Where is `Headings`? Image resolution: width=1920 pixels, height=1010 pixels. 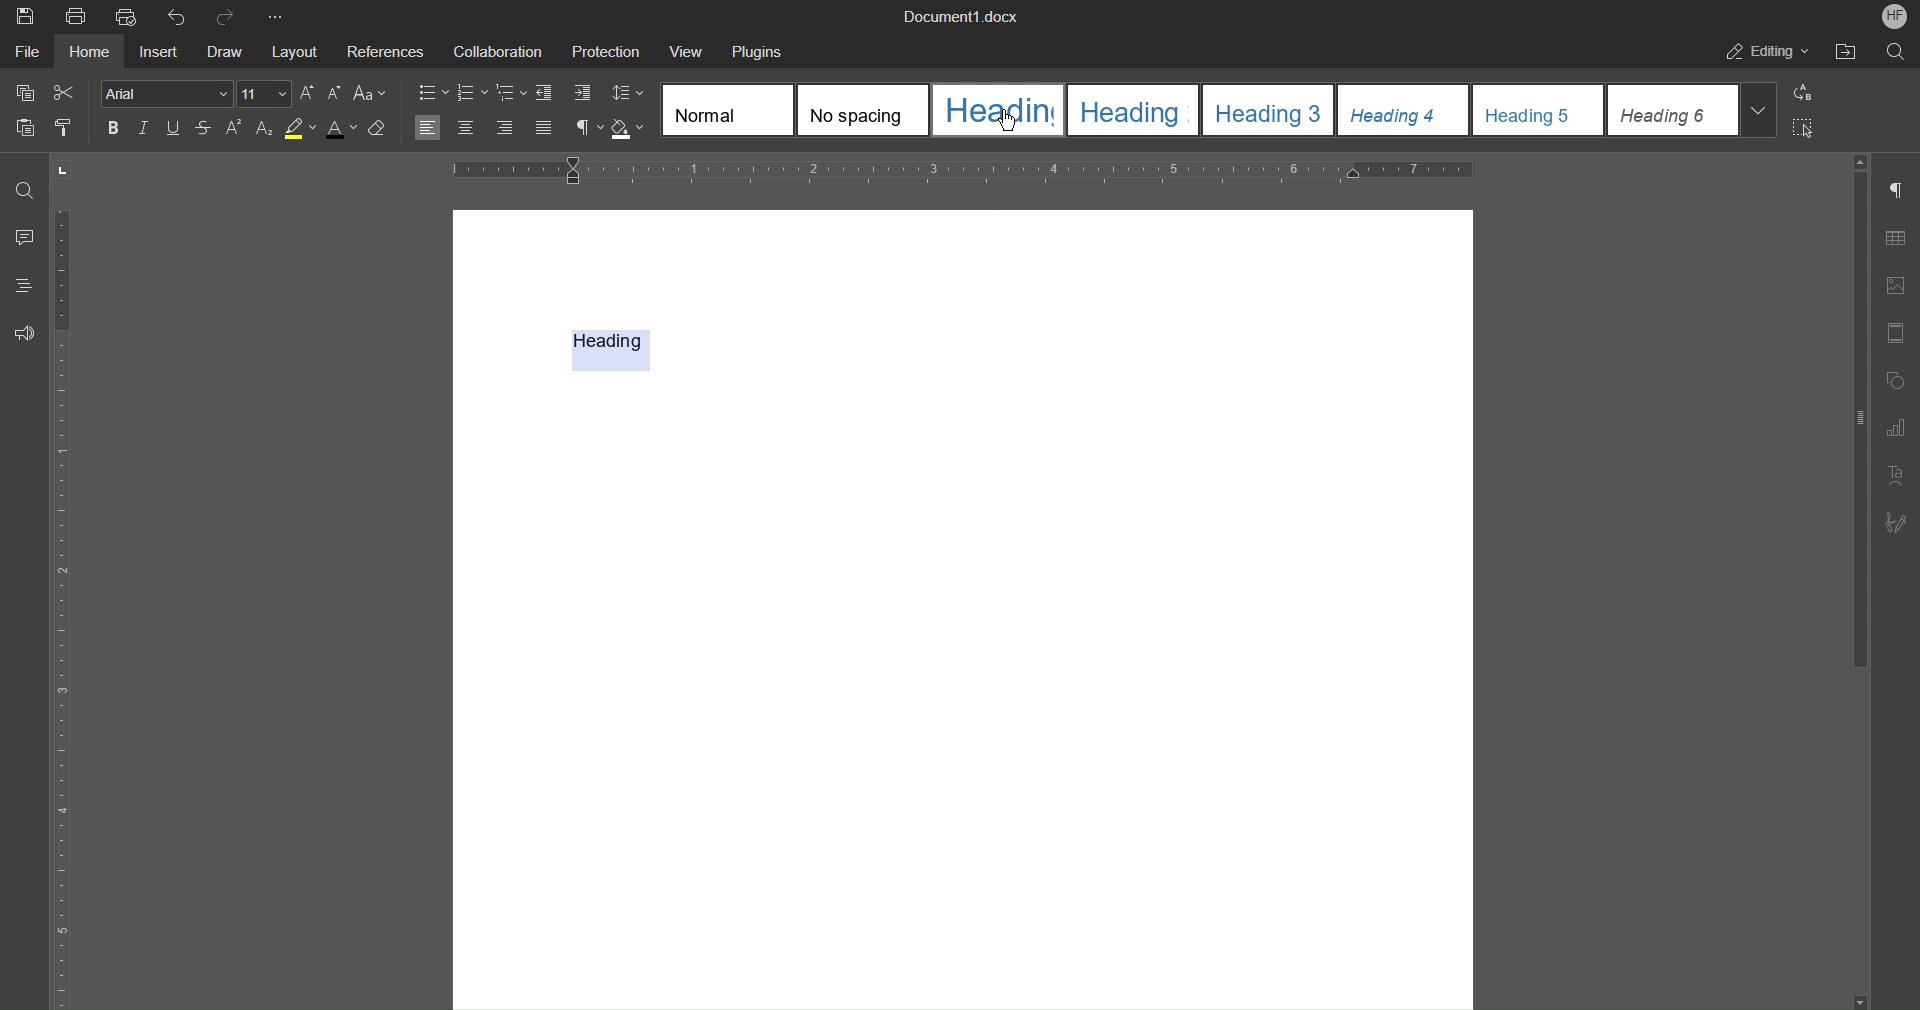
Headings is located at coordinates (23, 283).